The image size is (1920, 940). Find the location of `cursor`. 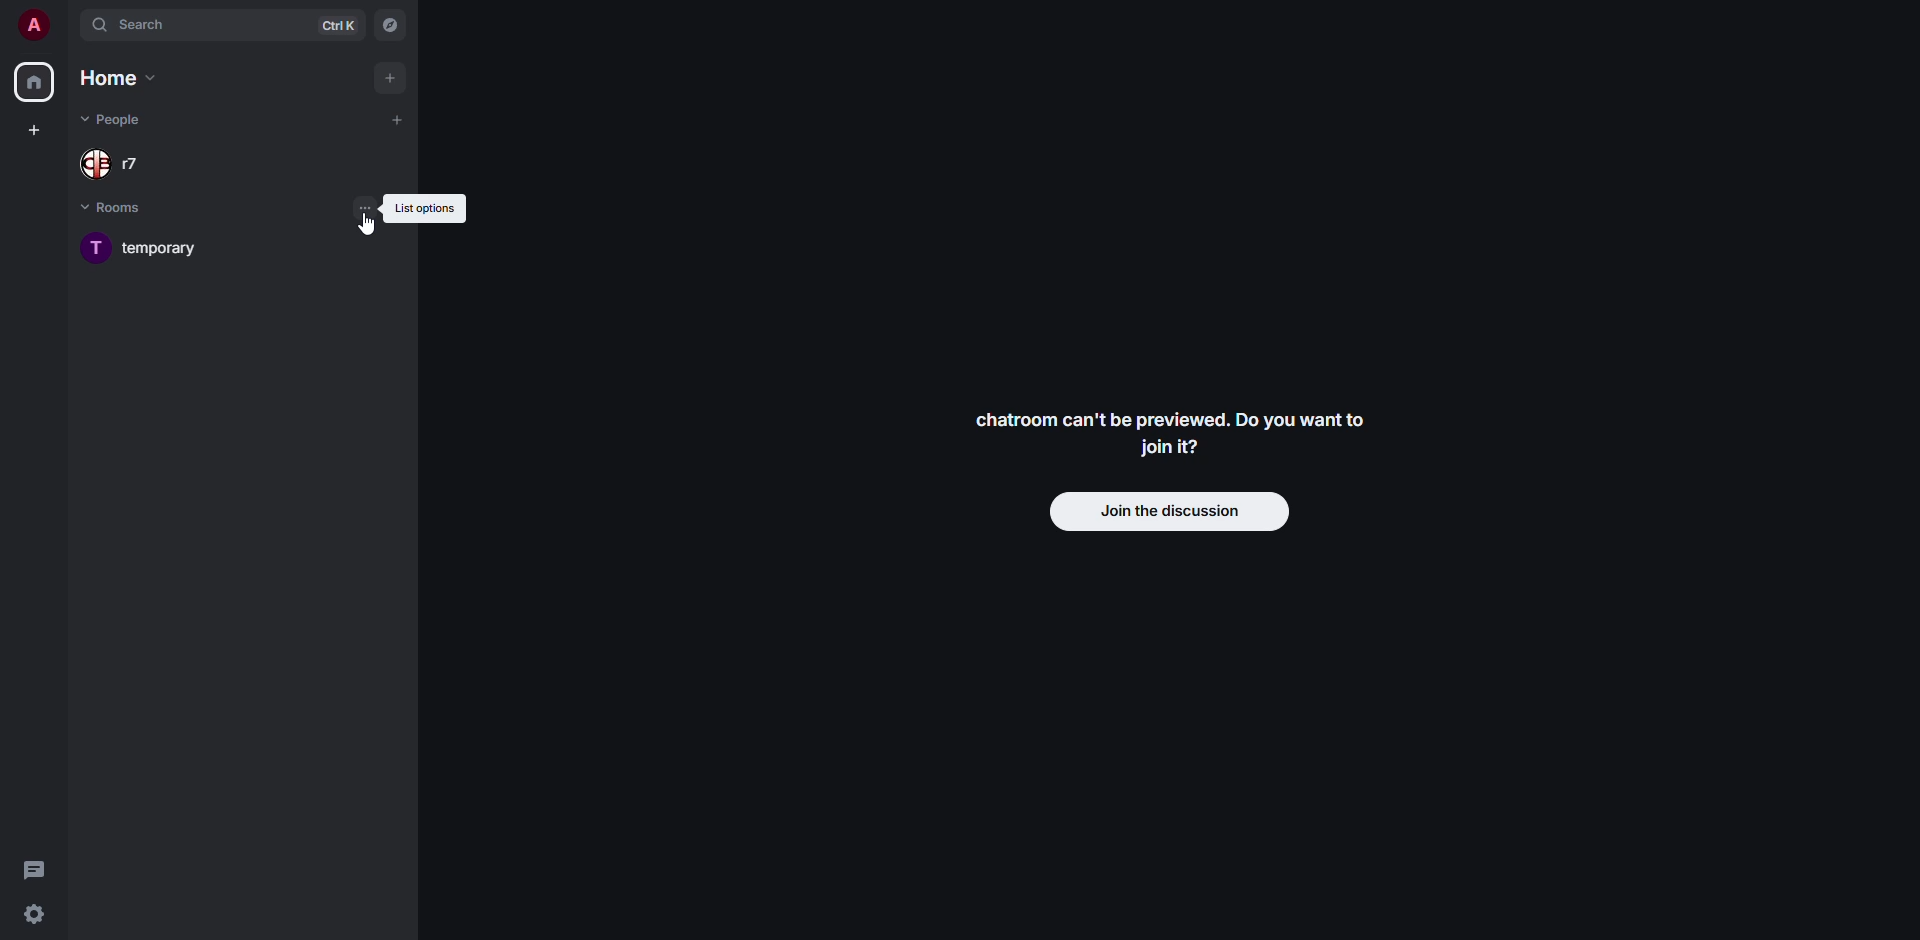

cursor is located at coordinates (369, 231).